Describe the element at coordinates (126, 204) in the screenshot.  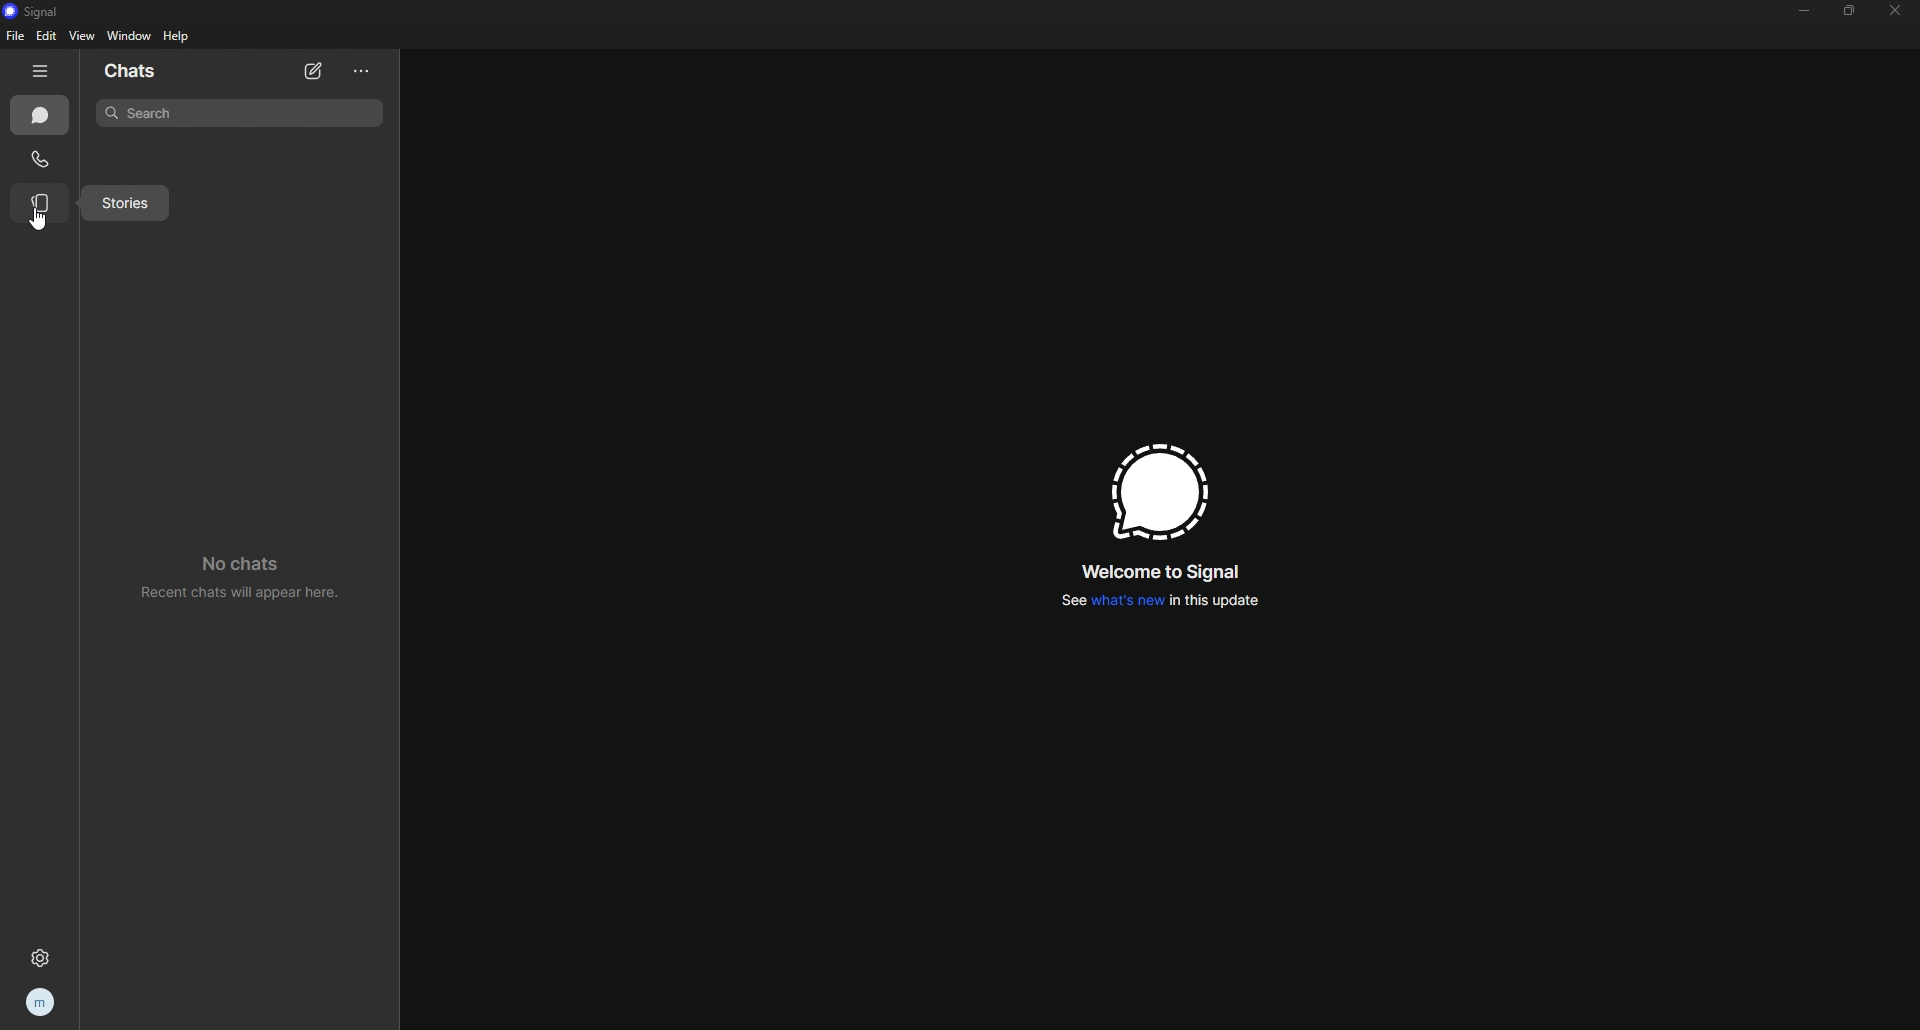
I see `stories` at that location.